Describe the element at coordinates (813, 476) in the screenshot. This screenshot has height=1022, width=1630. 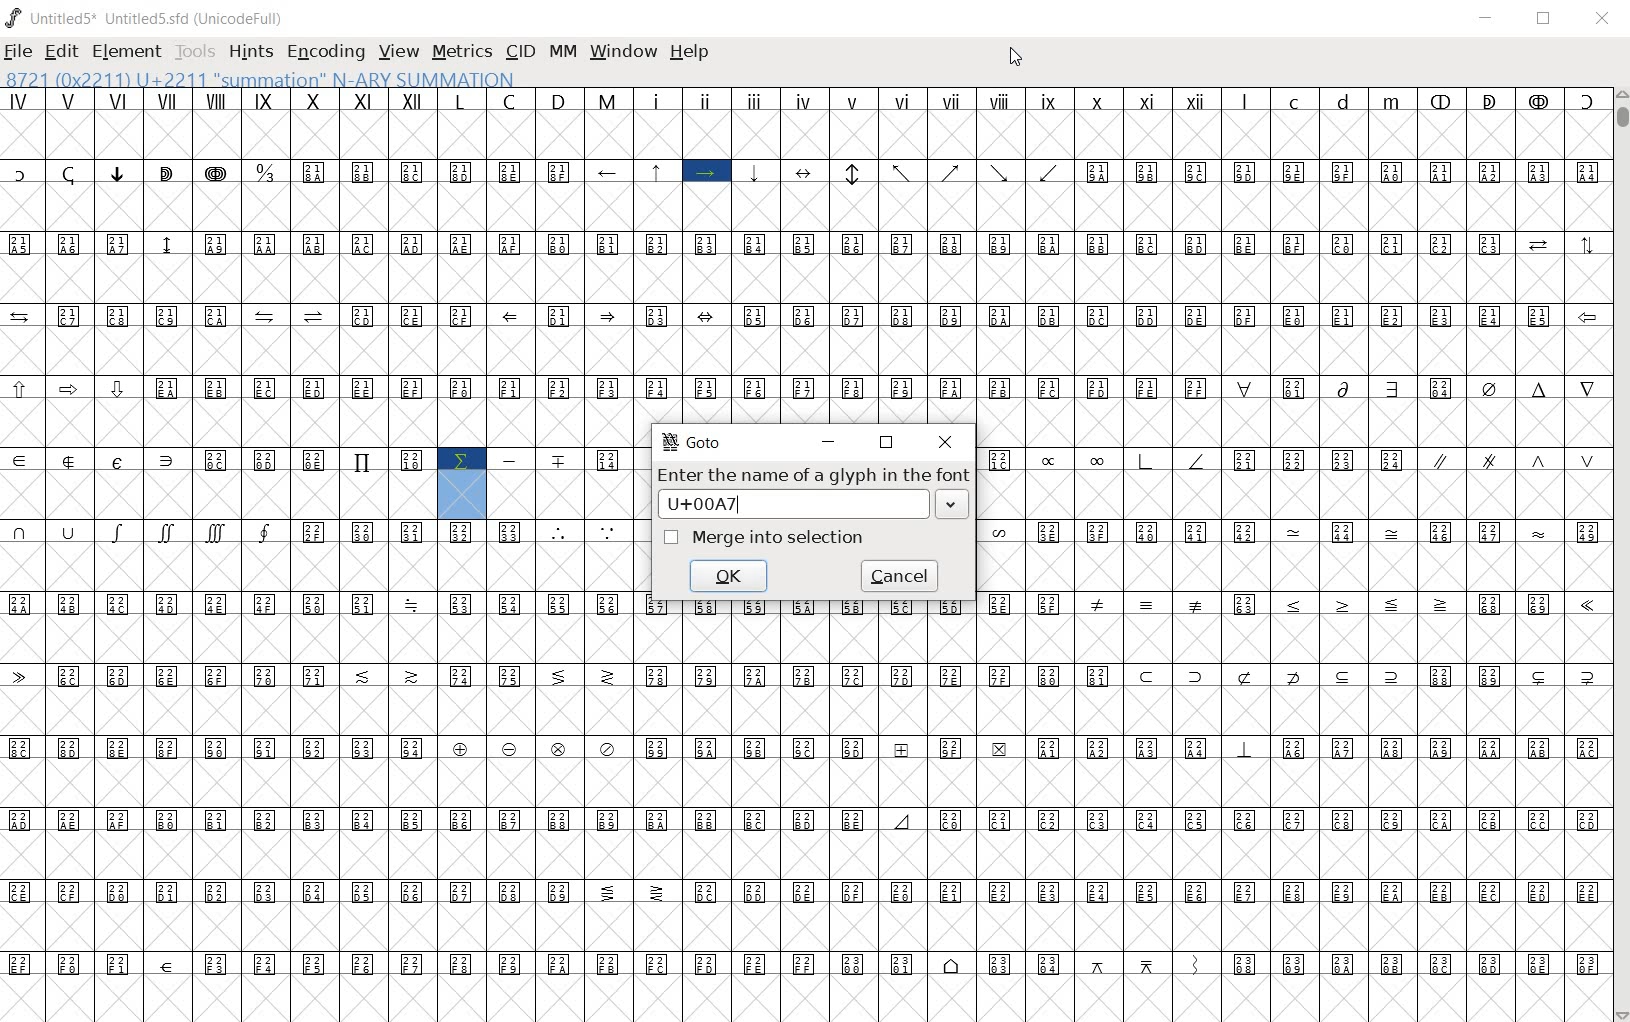
I see `Enter the name of a glyph in the font` at that location.